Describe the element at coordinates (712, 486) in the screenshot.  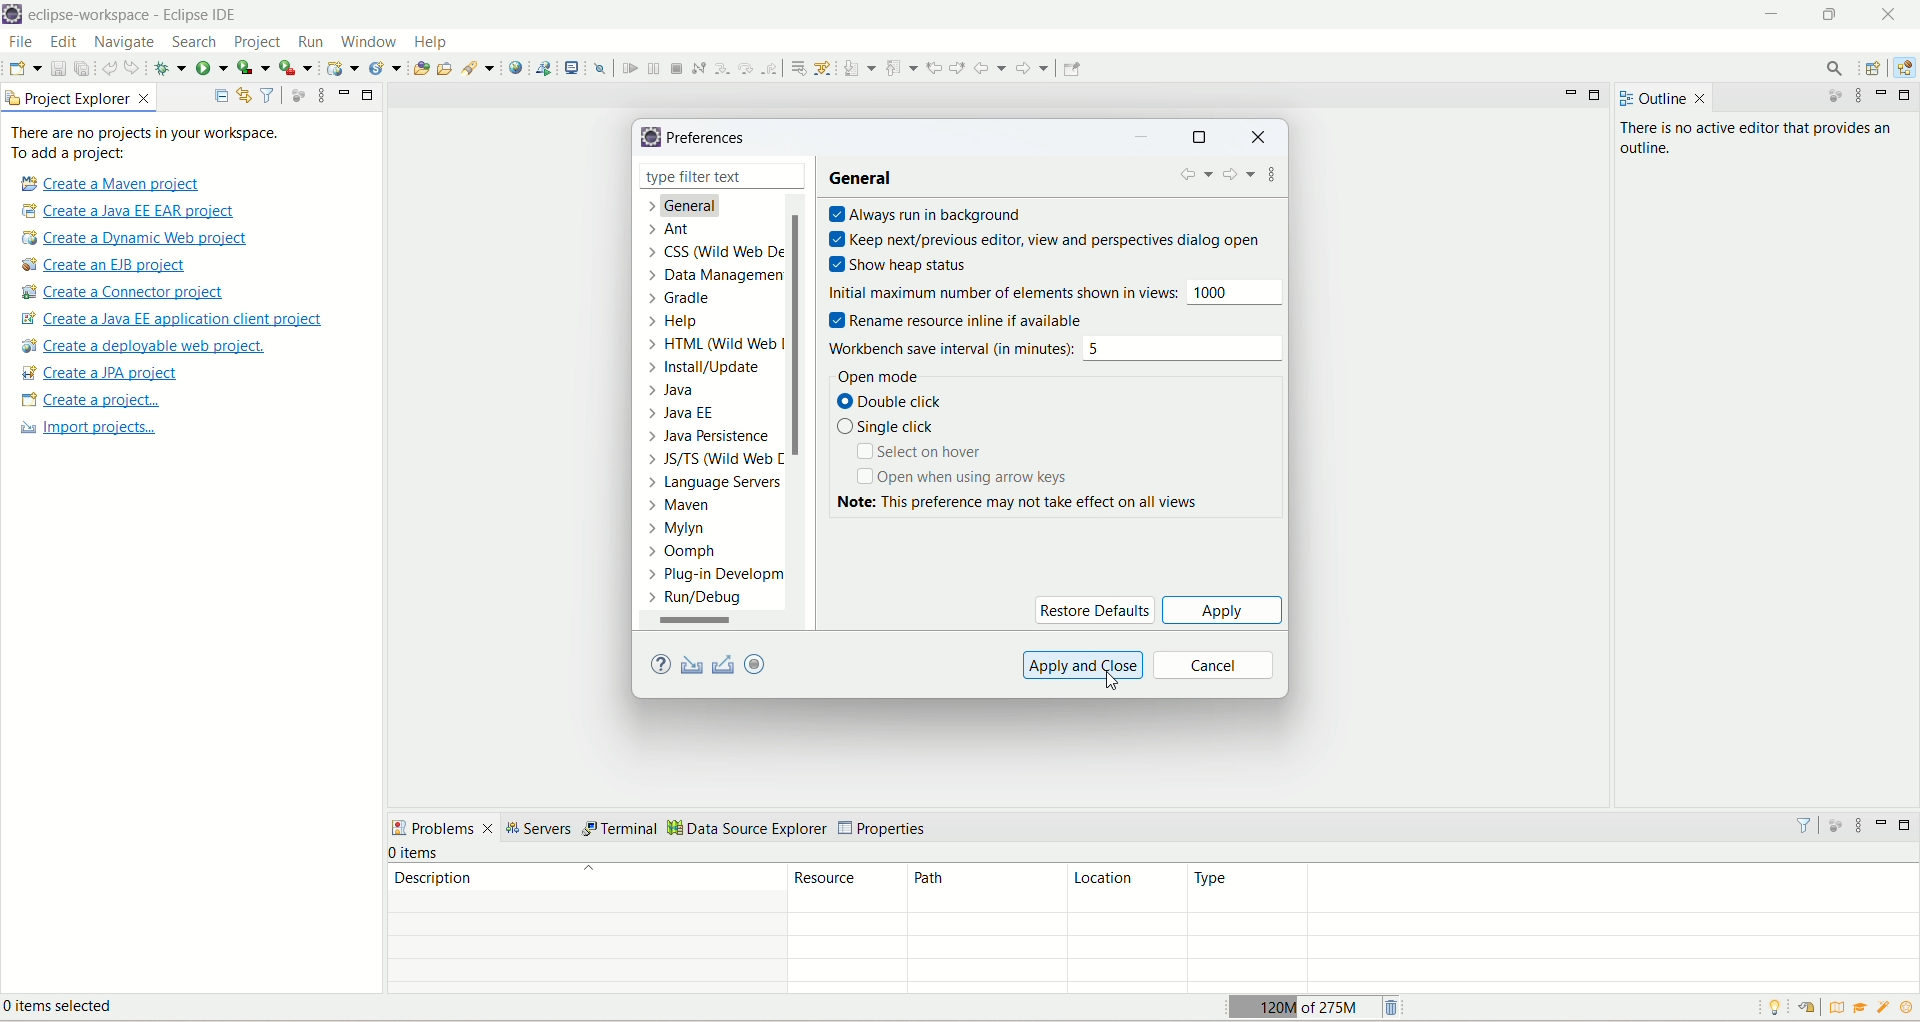
I see `language server` at that location.